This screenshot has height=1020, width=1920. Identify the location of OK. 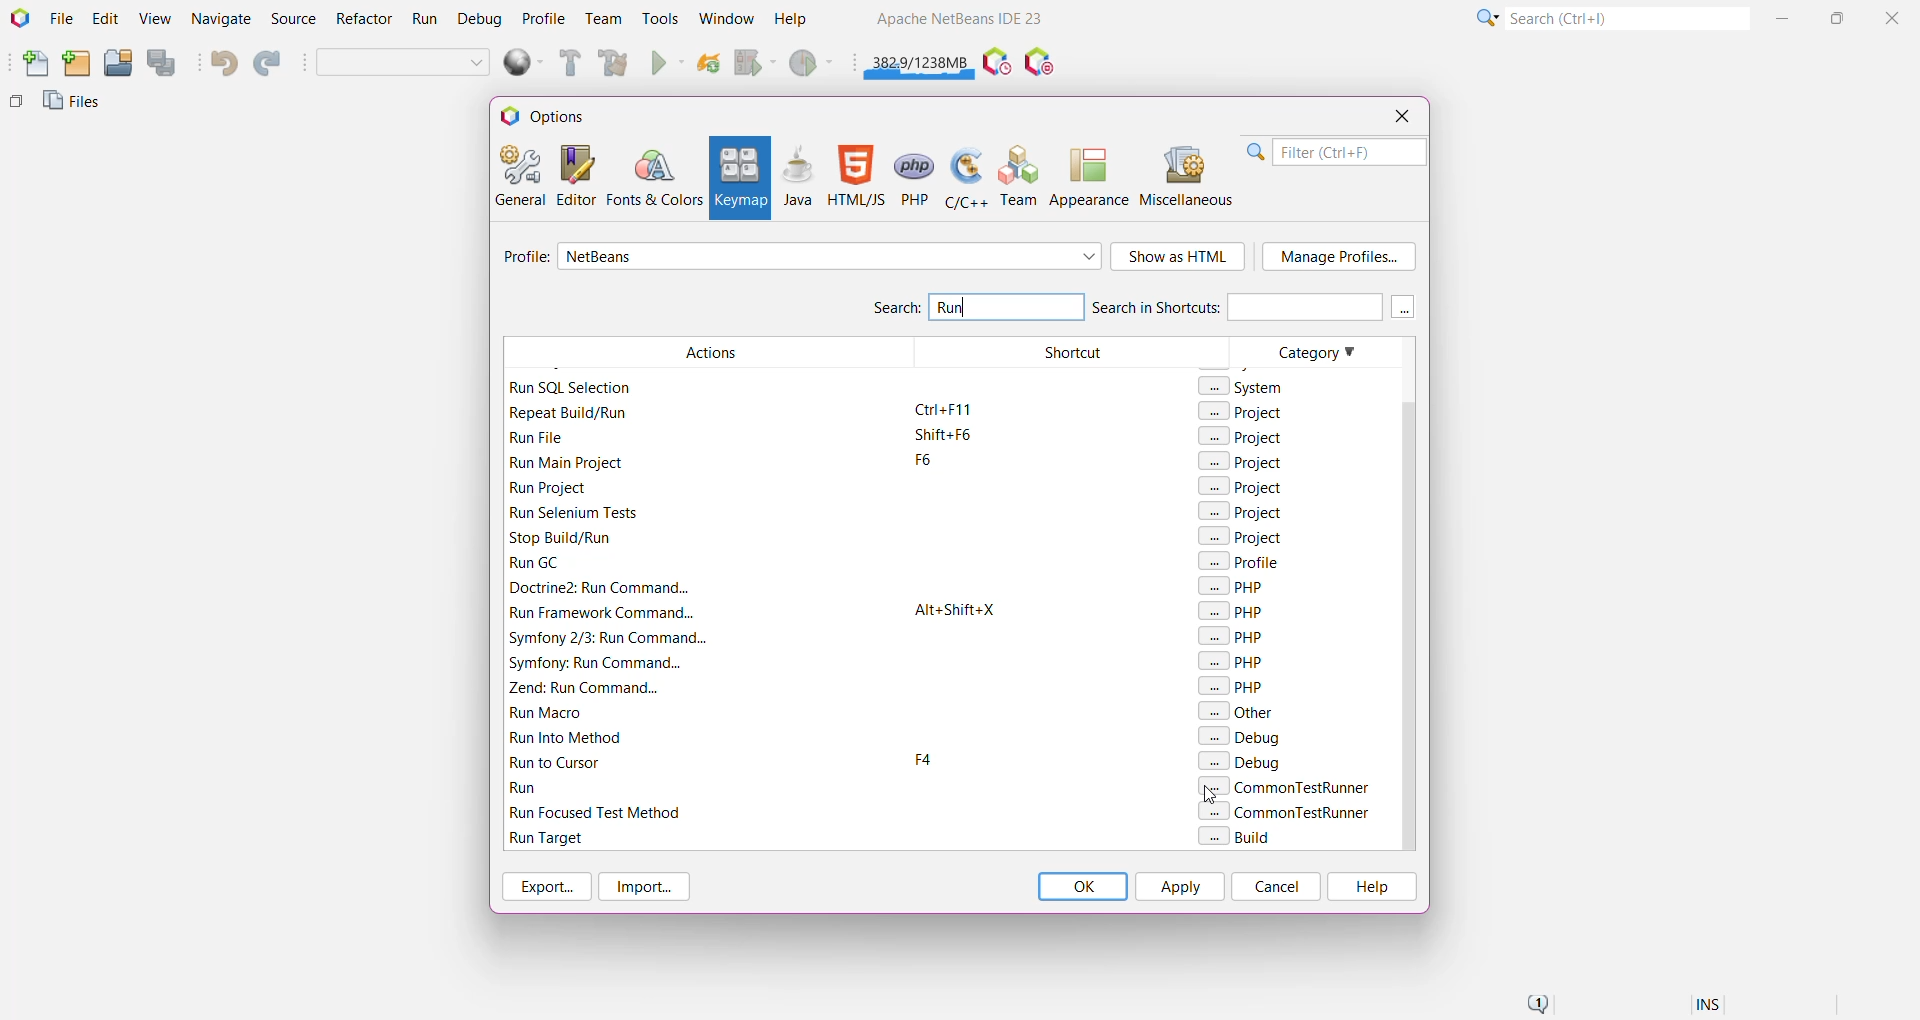
(1082, 886).